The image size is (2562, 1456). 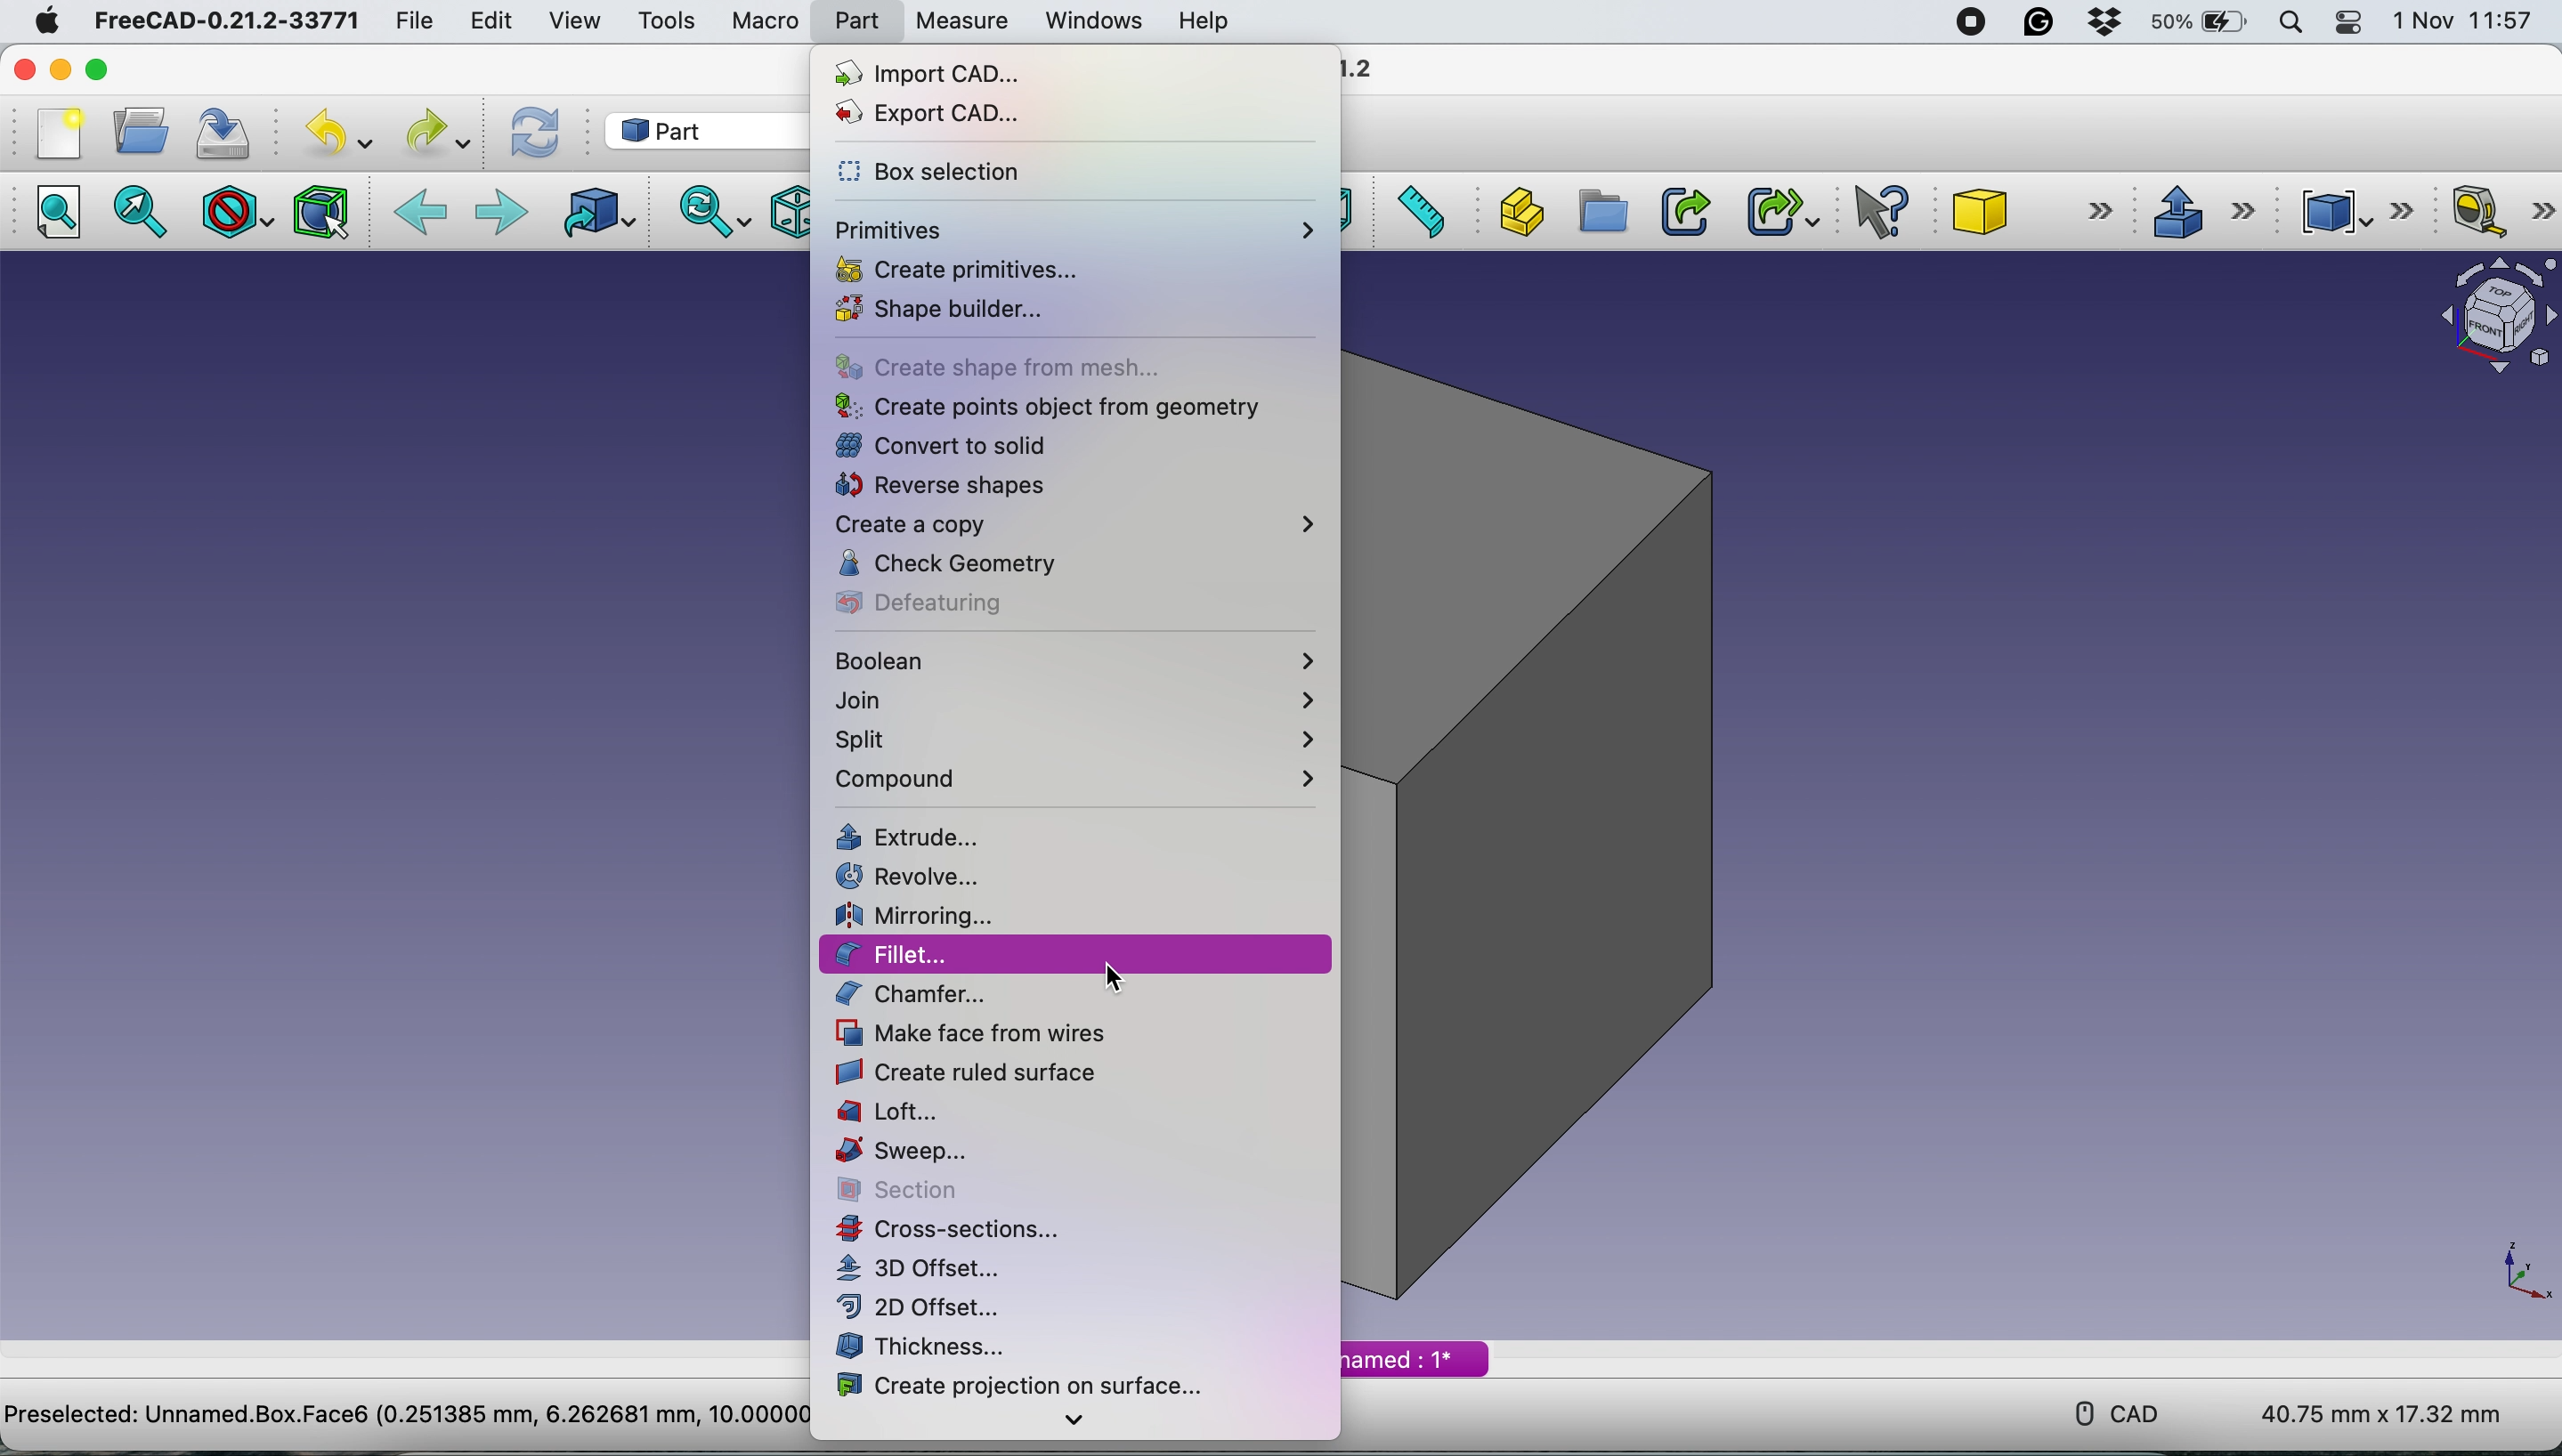 I want to click on create points object from geometry, so click(x=1045, y=406).